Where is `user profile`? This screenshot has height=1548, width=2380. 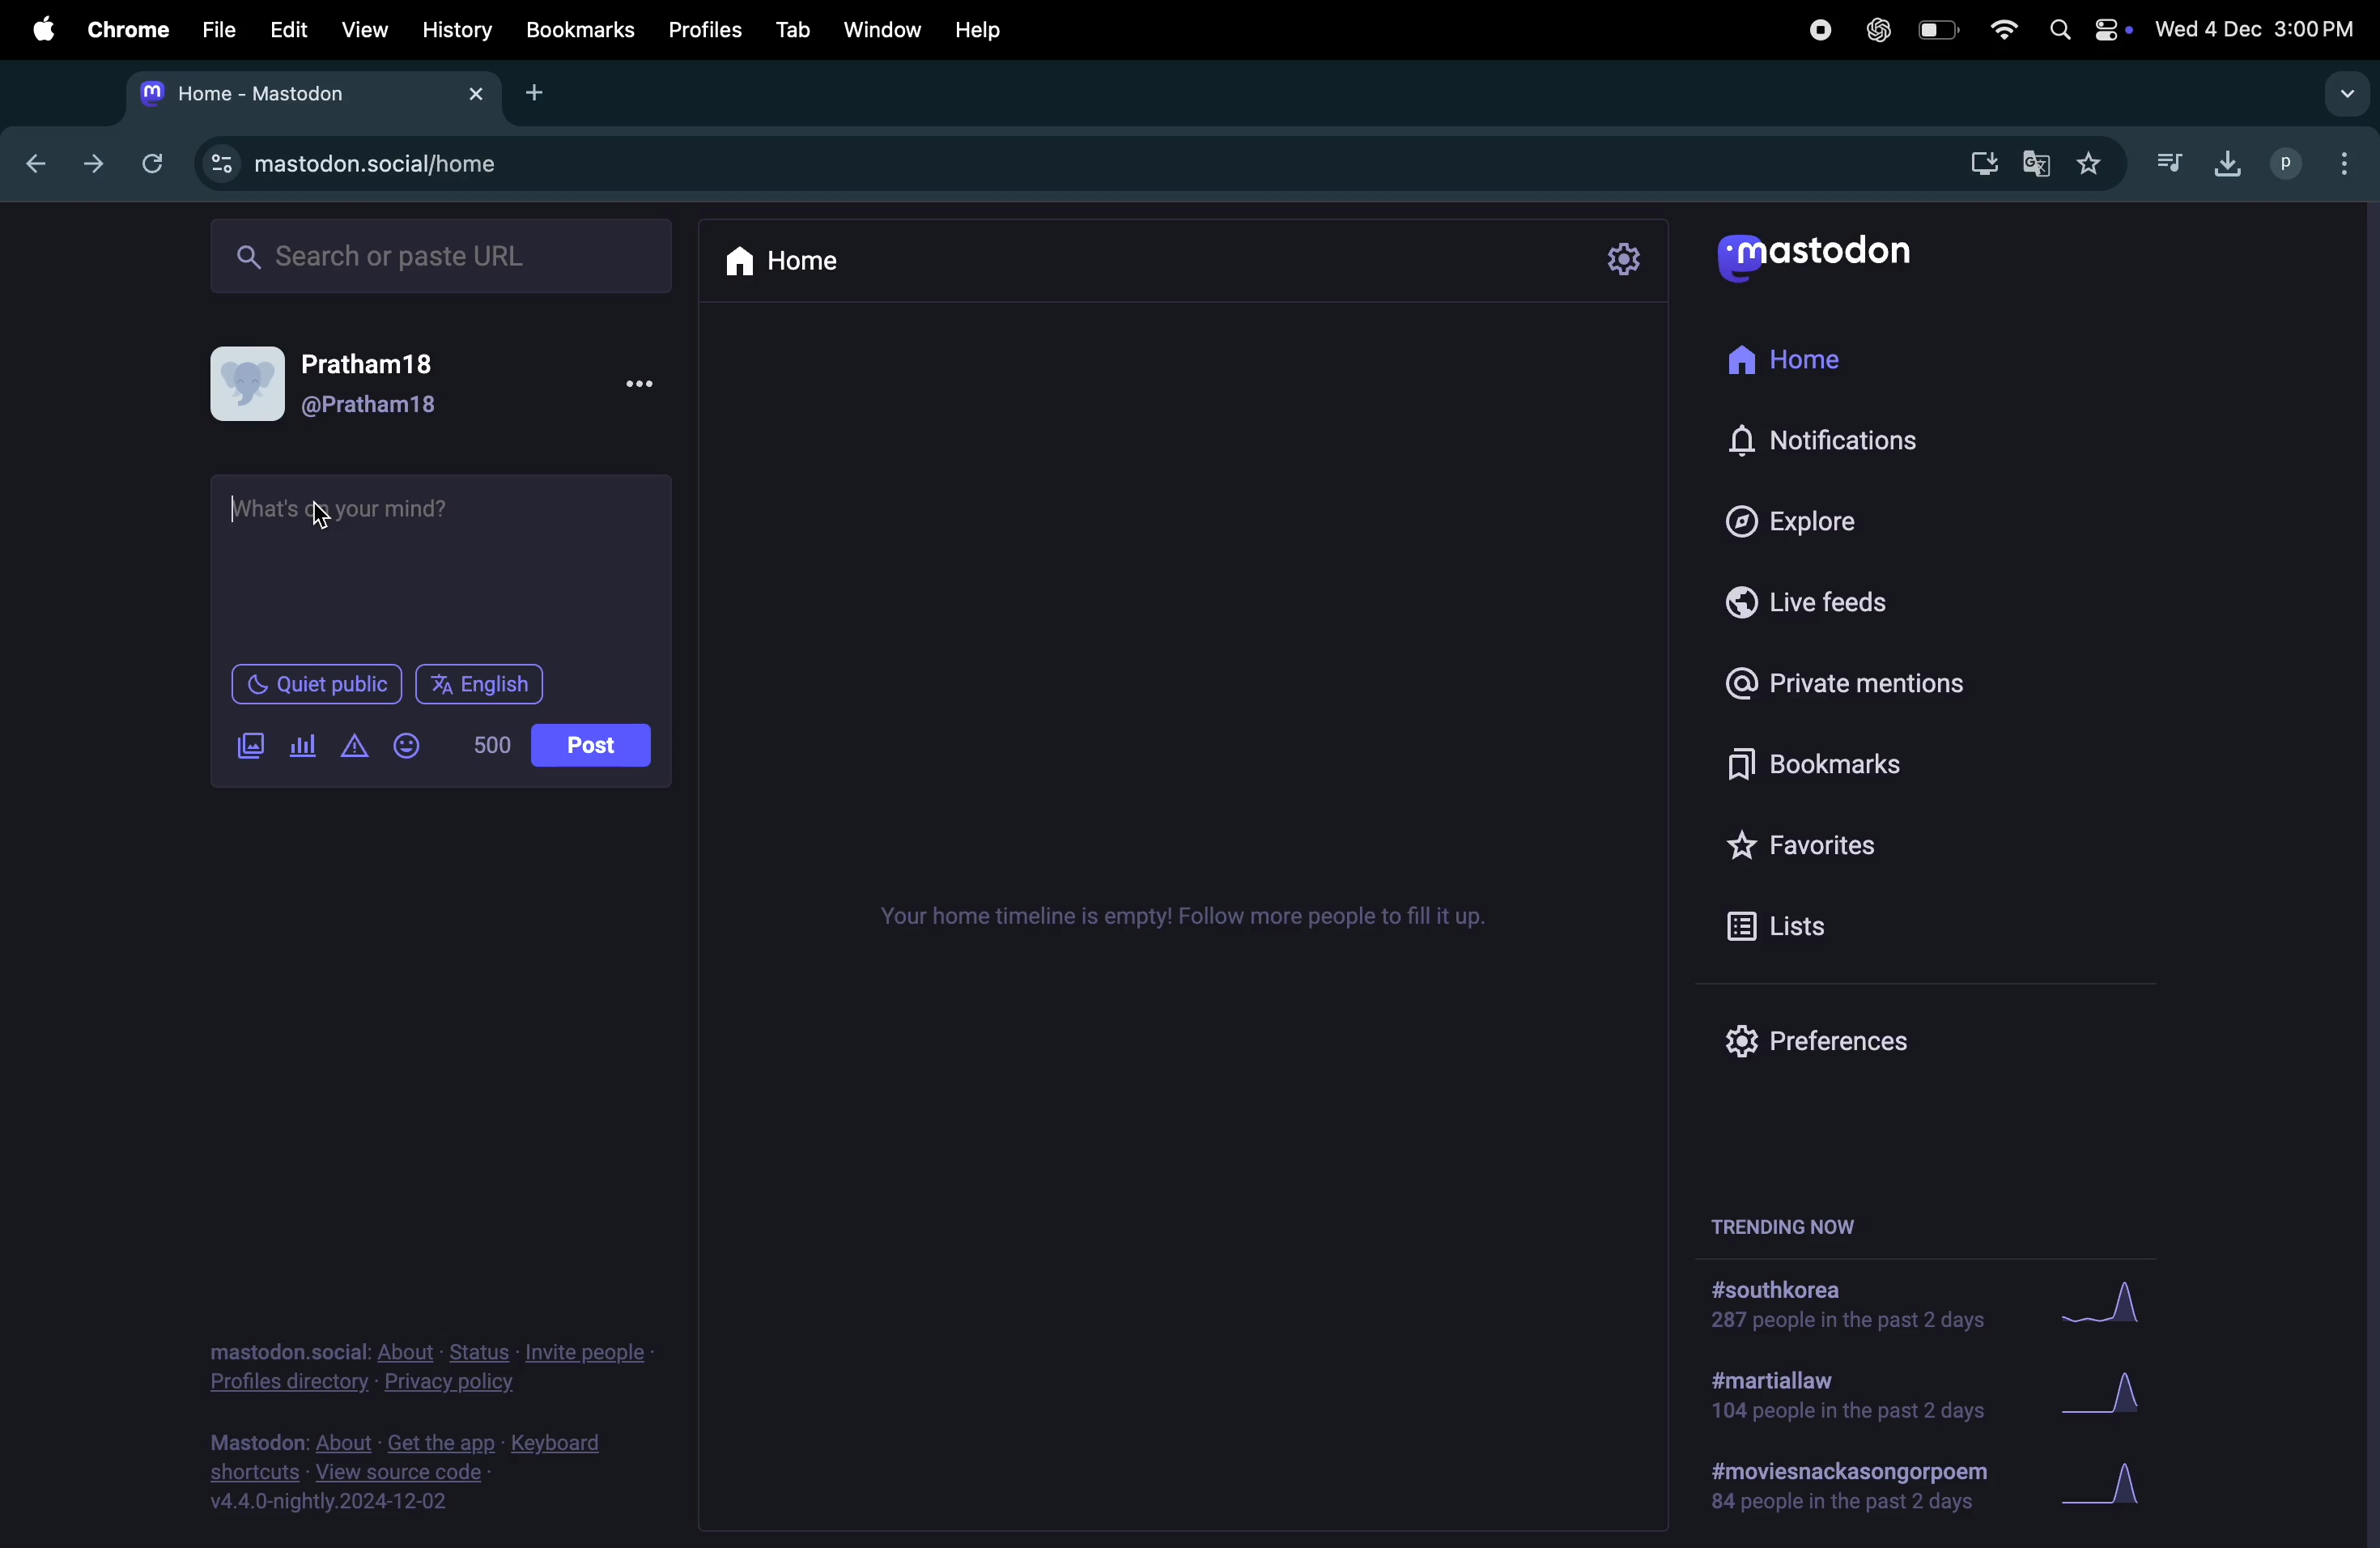 user profile is located at coordinates (433, 386).